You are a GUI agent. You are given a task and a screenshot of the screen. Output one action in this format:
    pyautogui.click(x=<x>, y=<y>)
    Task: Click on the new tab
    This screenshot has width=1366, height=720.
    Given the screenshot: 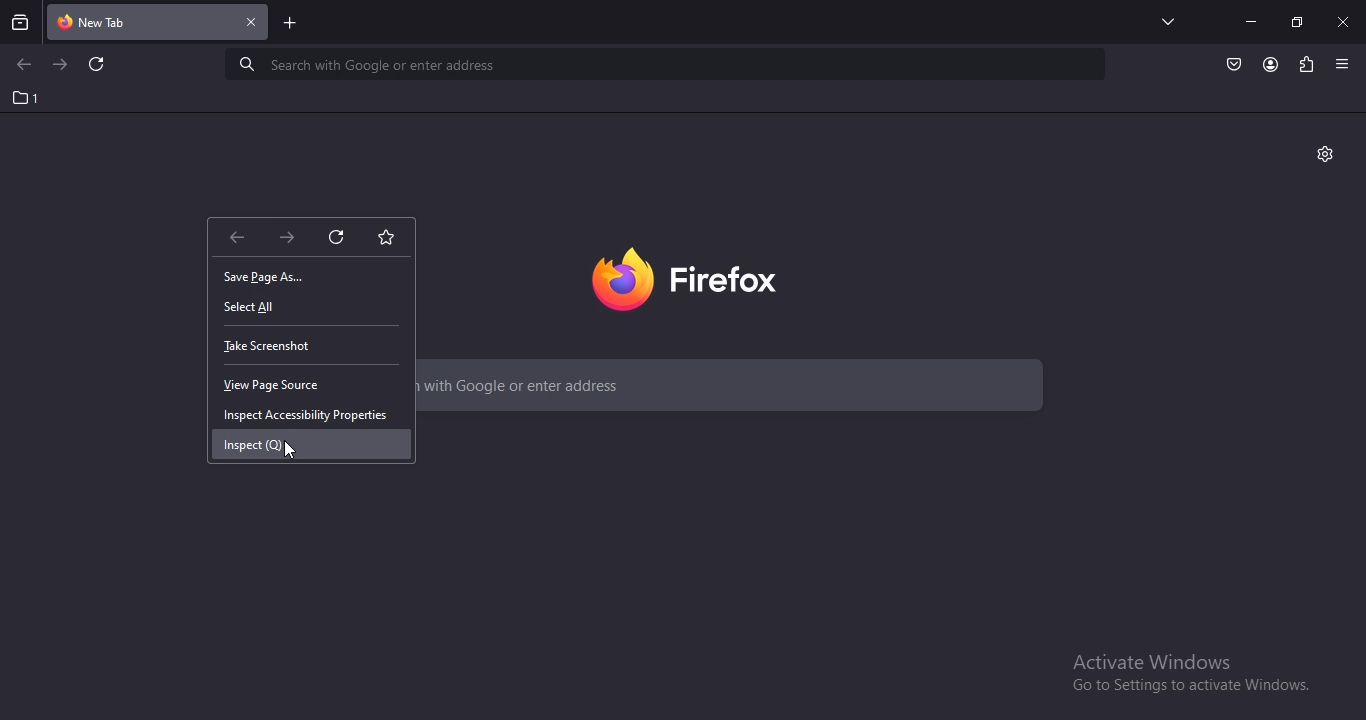 What is the action you would take?
    pyautogui.click(x=291, y=25)
    